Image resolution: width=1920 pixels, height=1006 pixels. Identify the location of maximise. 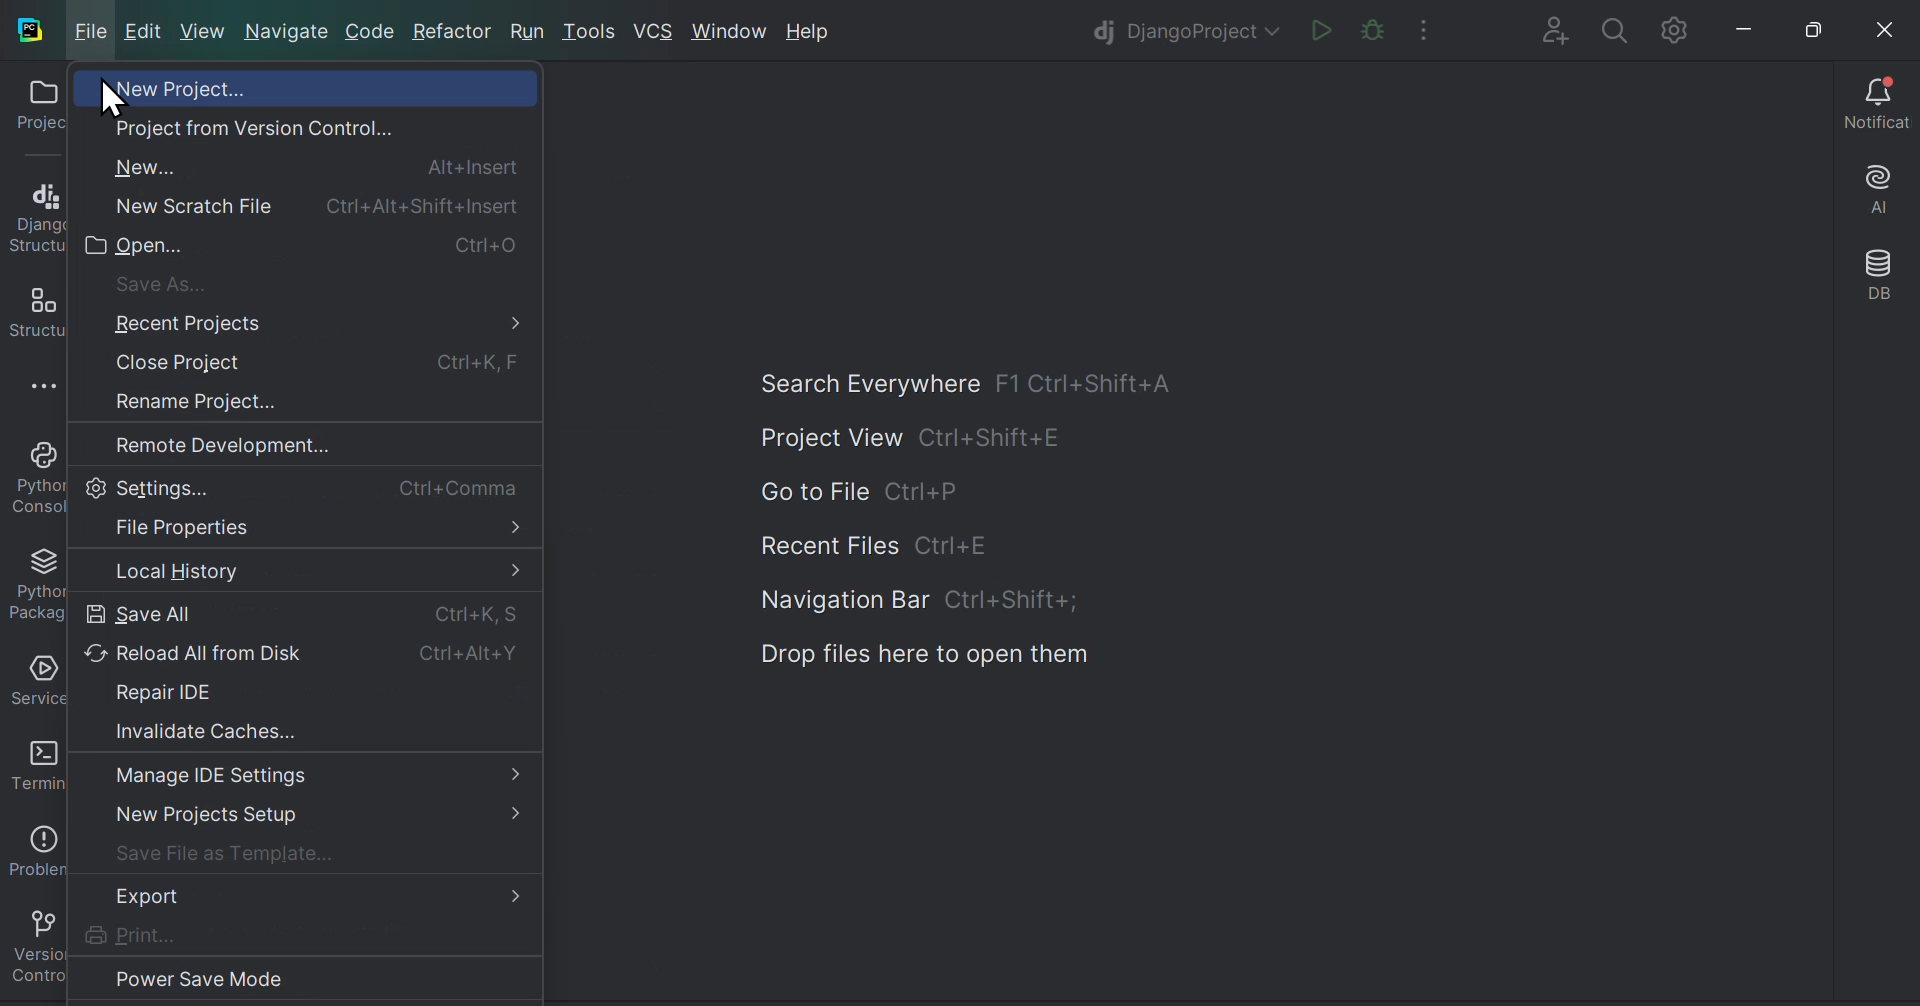
(1805, 26).